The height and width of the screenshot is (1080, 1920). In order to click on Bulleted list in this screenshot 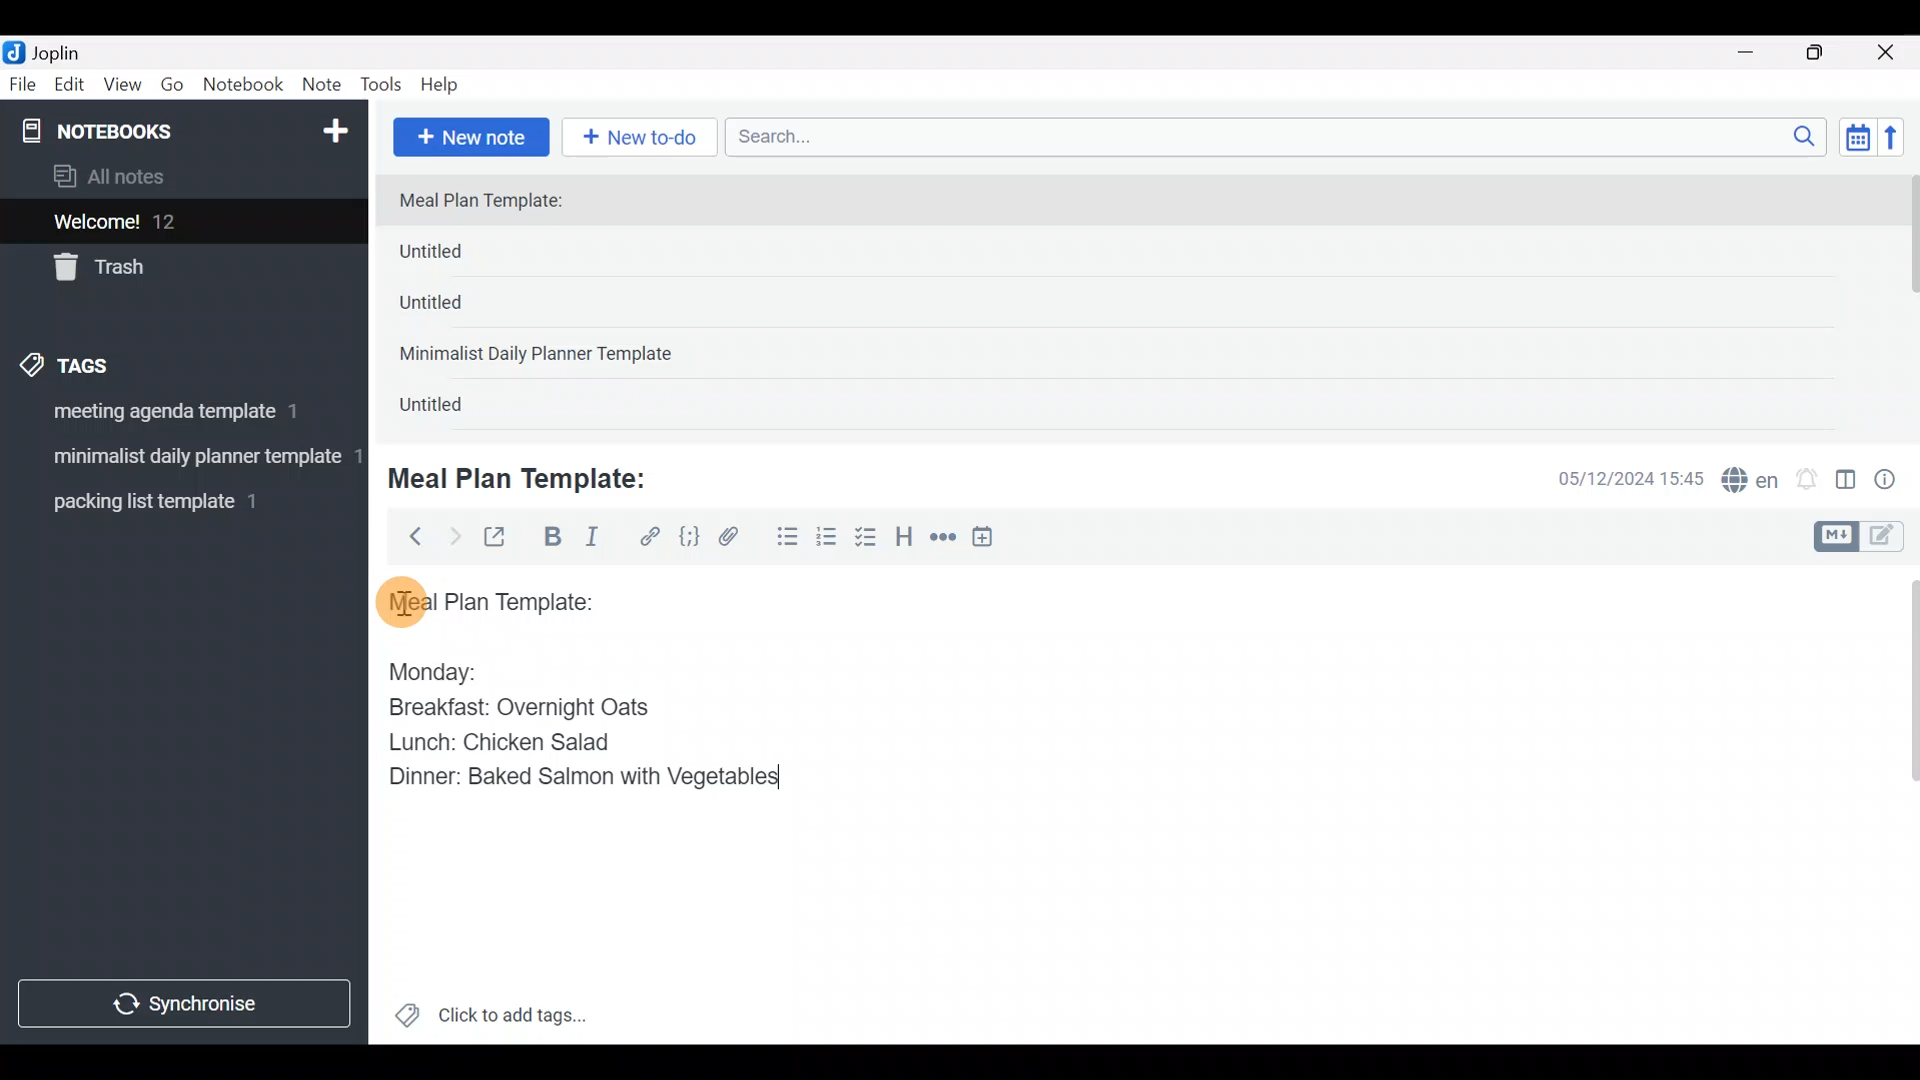, I will do `click(783, 538)`.